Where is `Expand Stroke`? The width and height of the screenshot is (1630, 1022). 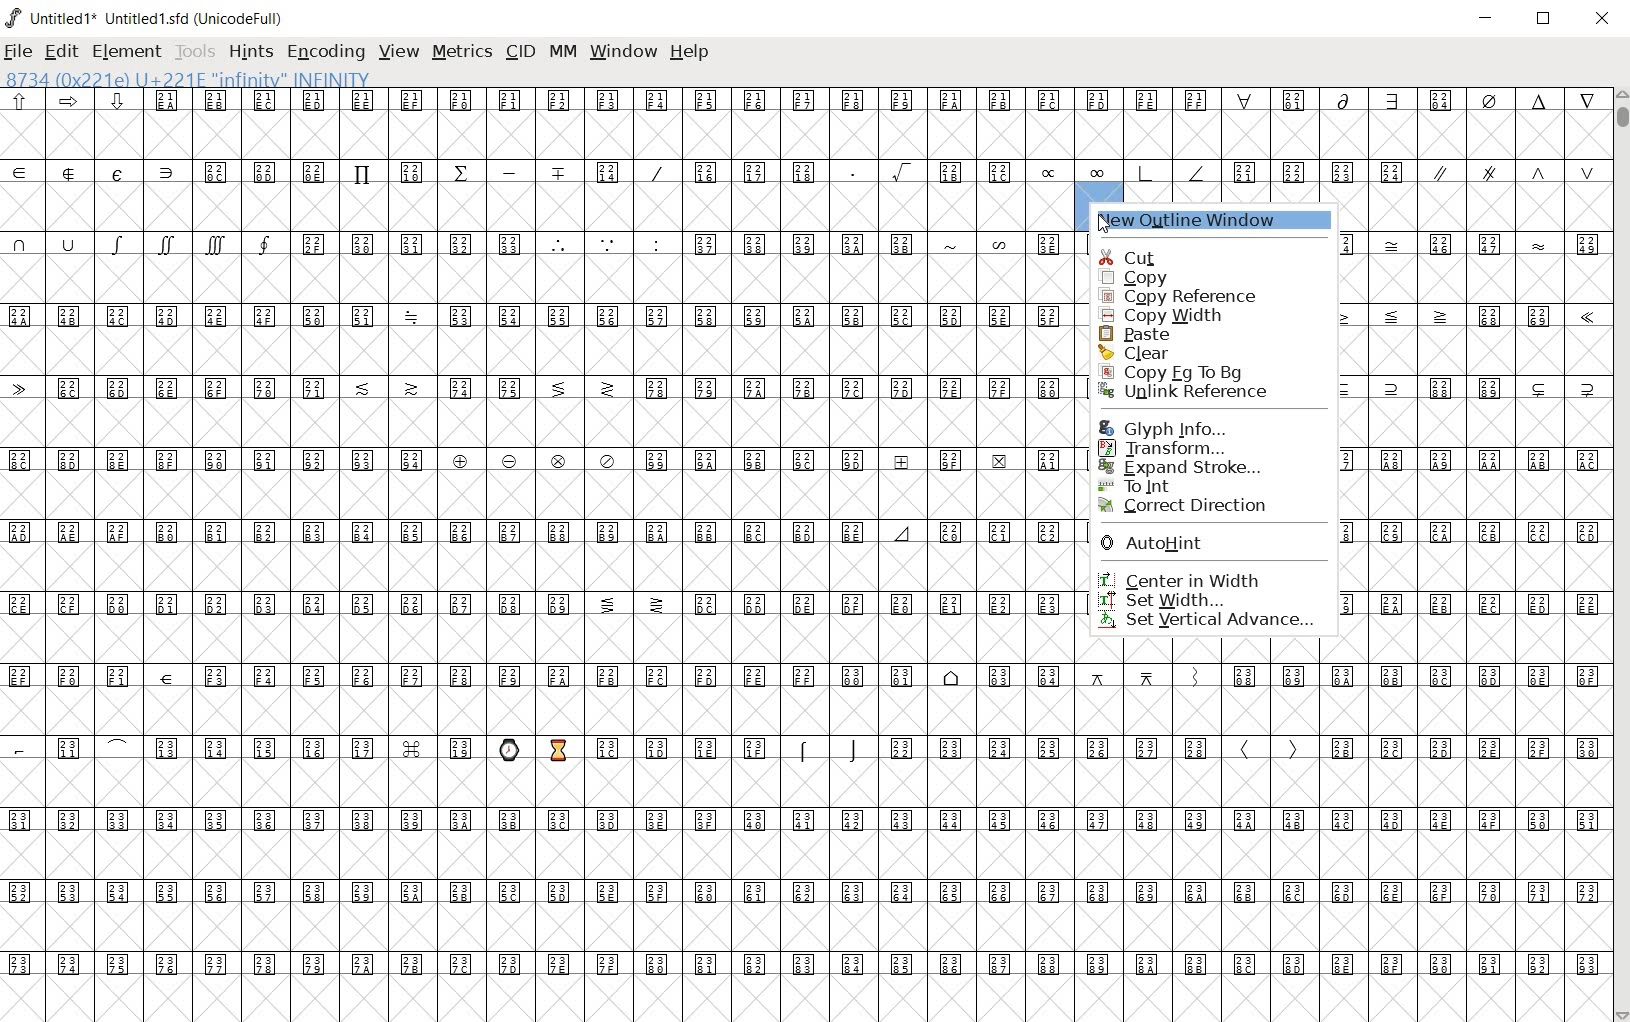
Expand Stroke is located at coordinates (1189, 466).